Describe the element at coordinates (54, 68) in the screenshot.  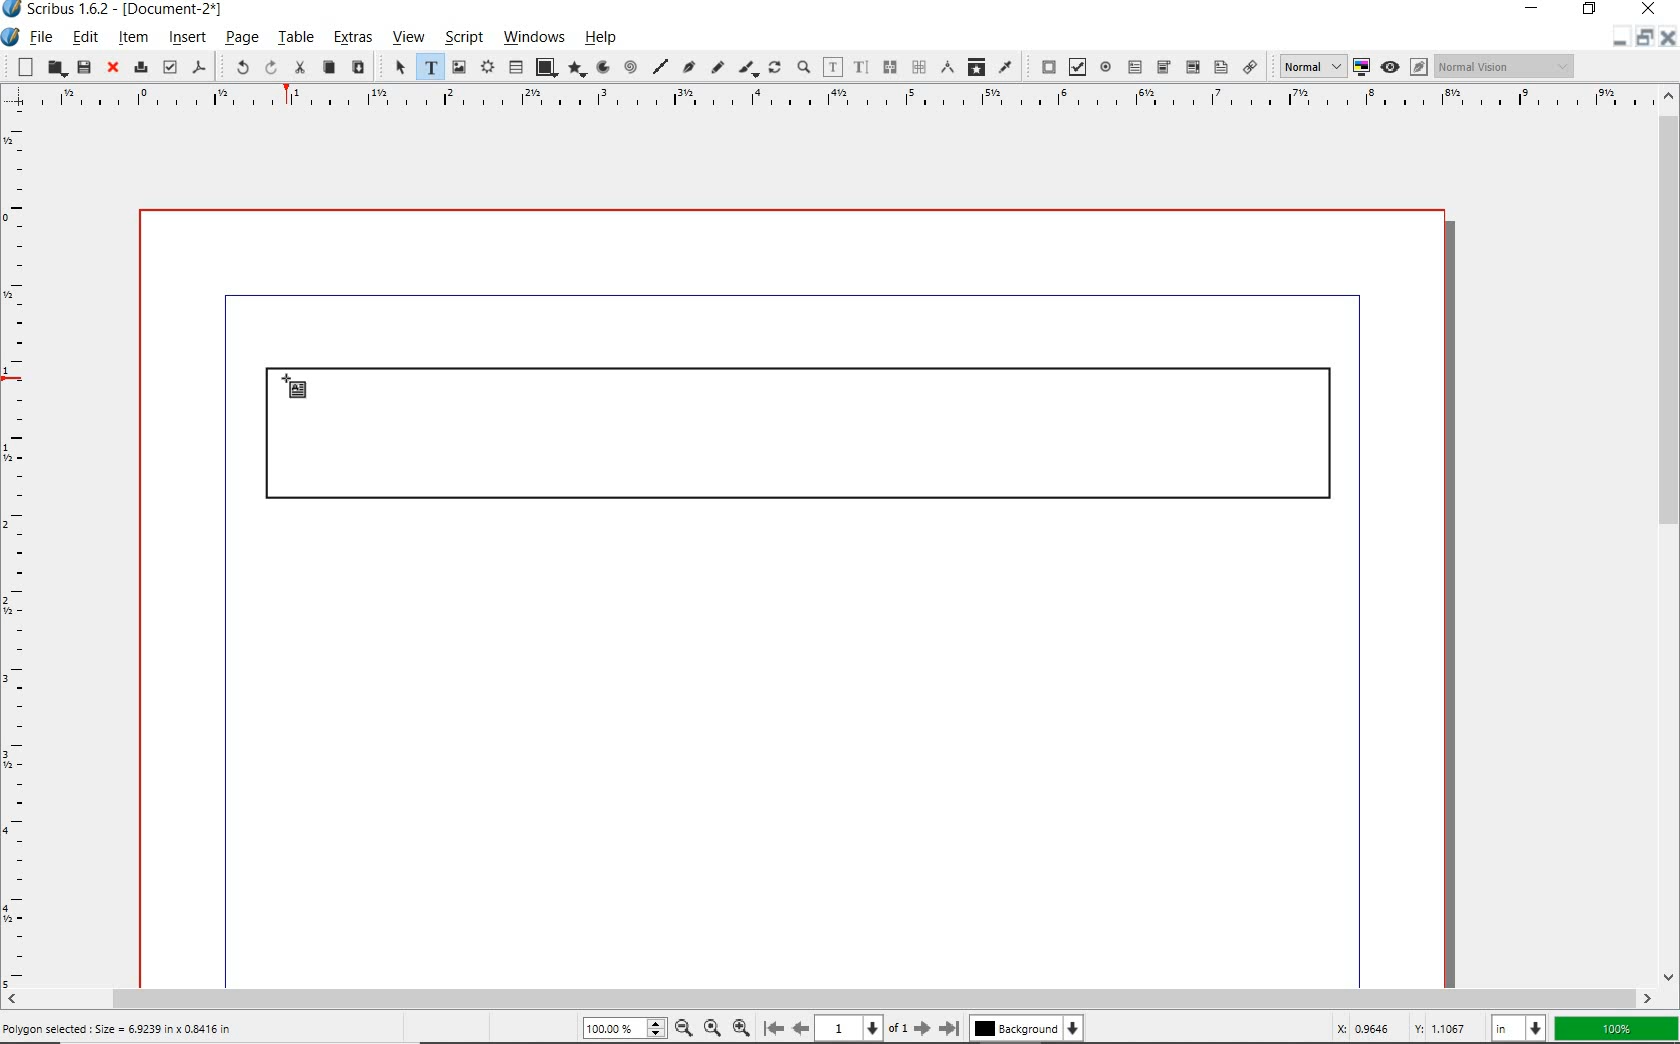
I see `open` at that location.